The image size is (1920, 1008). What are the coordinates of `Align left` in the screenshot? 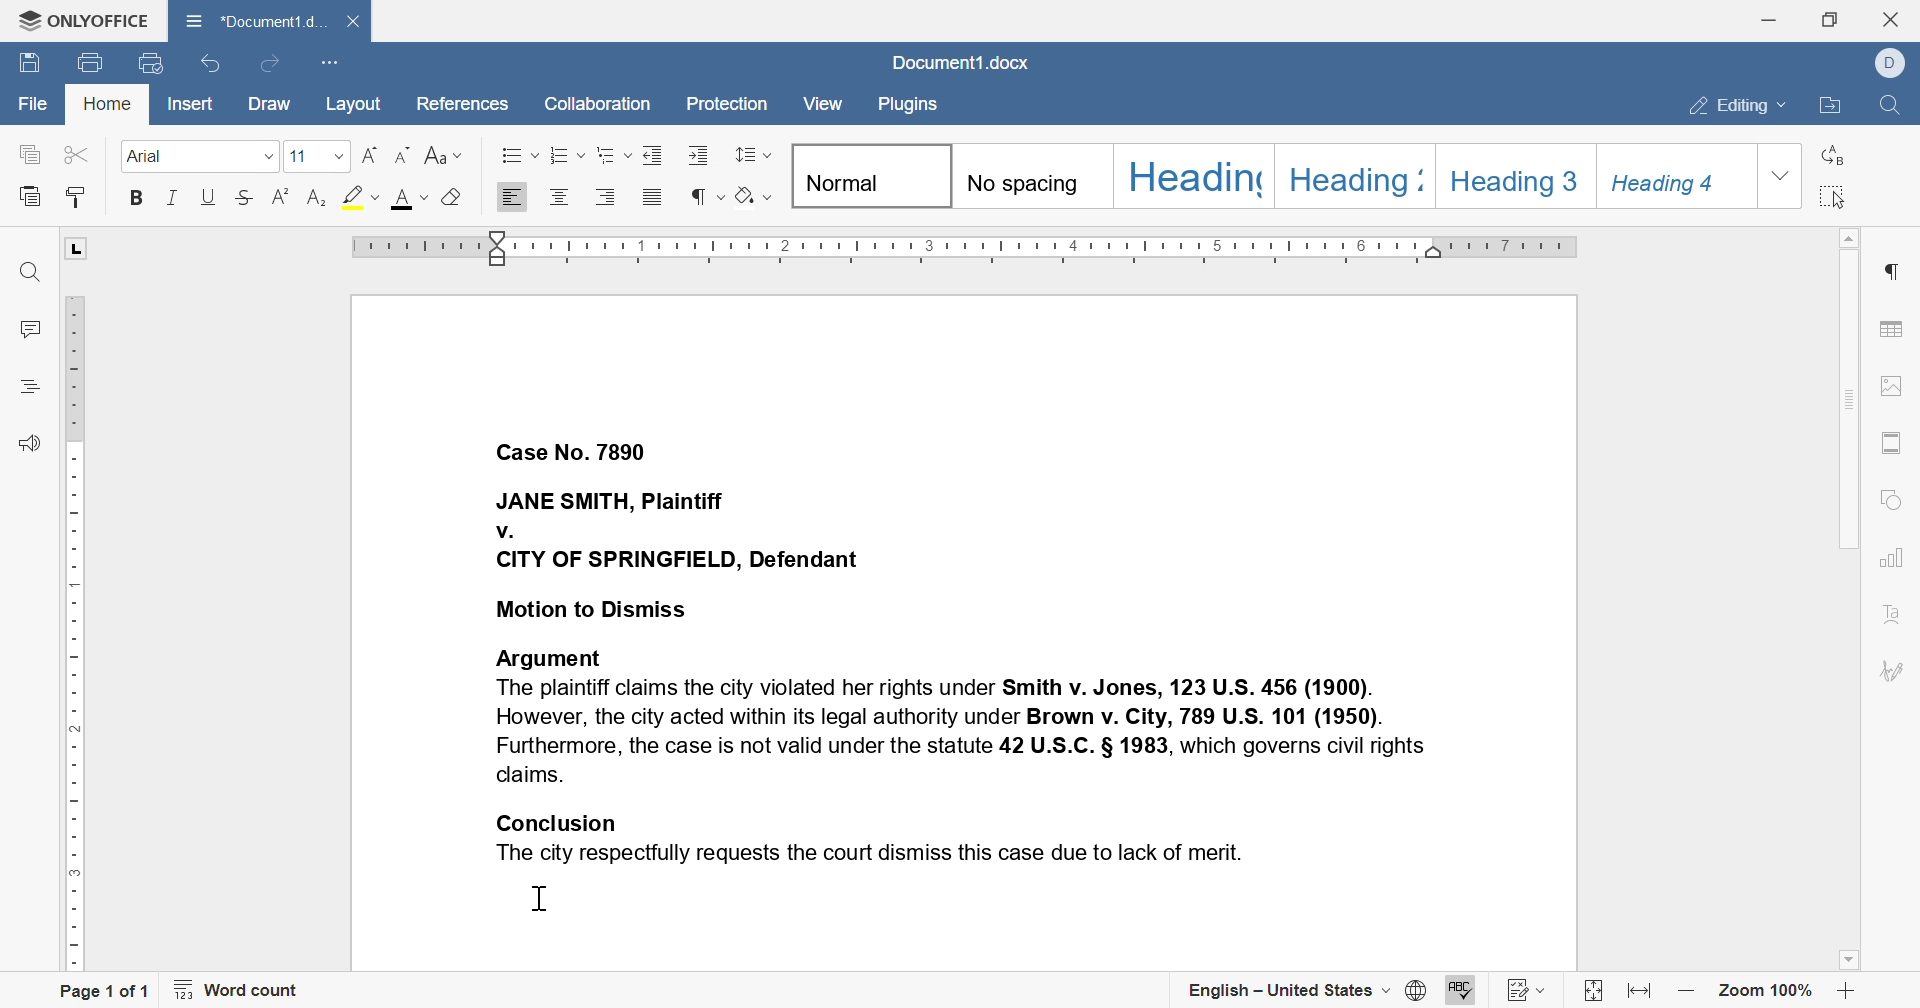 It's located at (607, 196).